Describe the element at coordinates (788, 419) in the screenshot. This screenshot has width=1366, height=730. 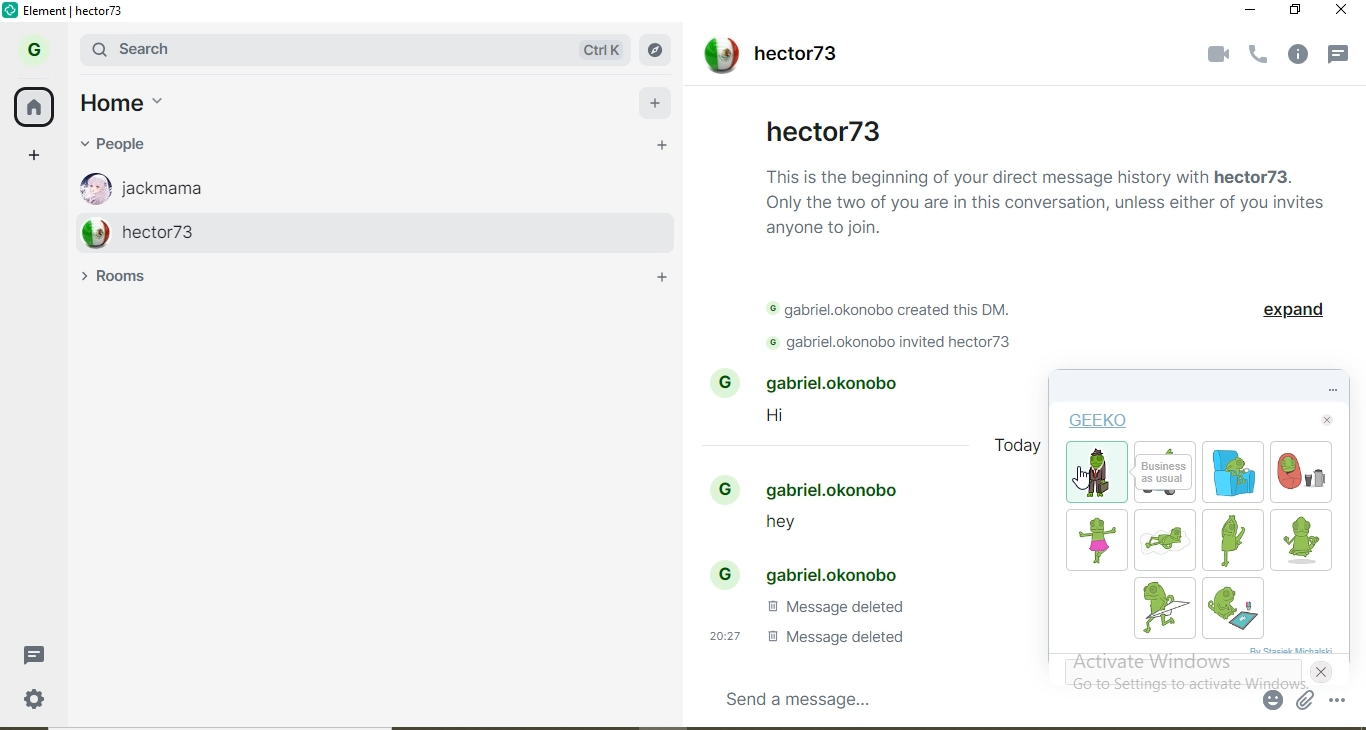
I see `Hi` at that location.